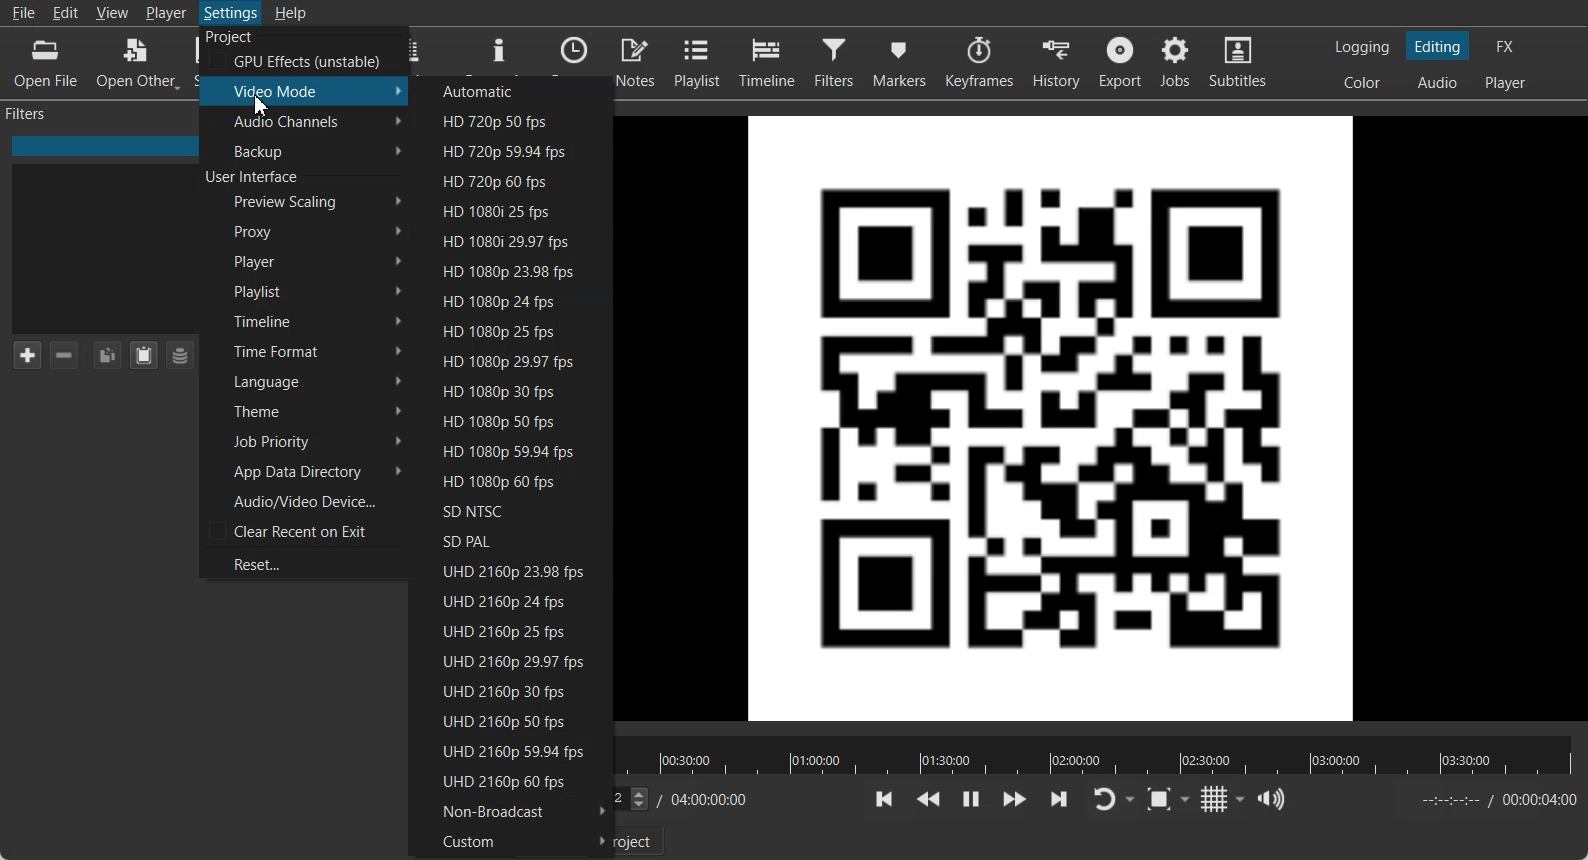 Image resolution: width=1588 pixels, height=860 pixels. I want to click on Filter, so click(834, 63).